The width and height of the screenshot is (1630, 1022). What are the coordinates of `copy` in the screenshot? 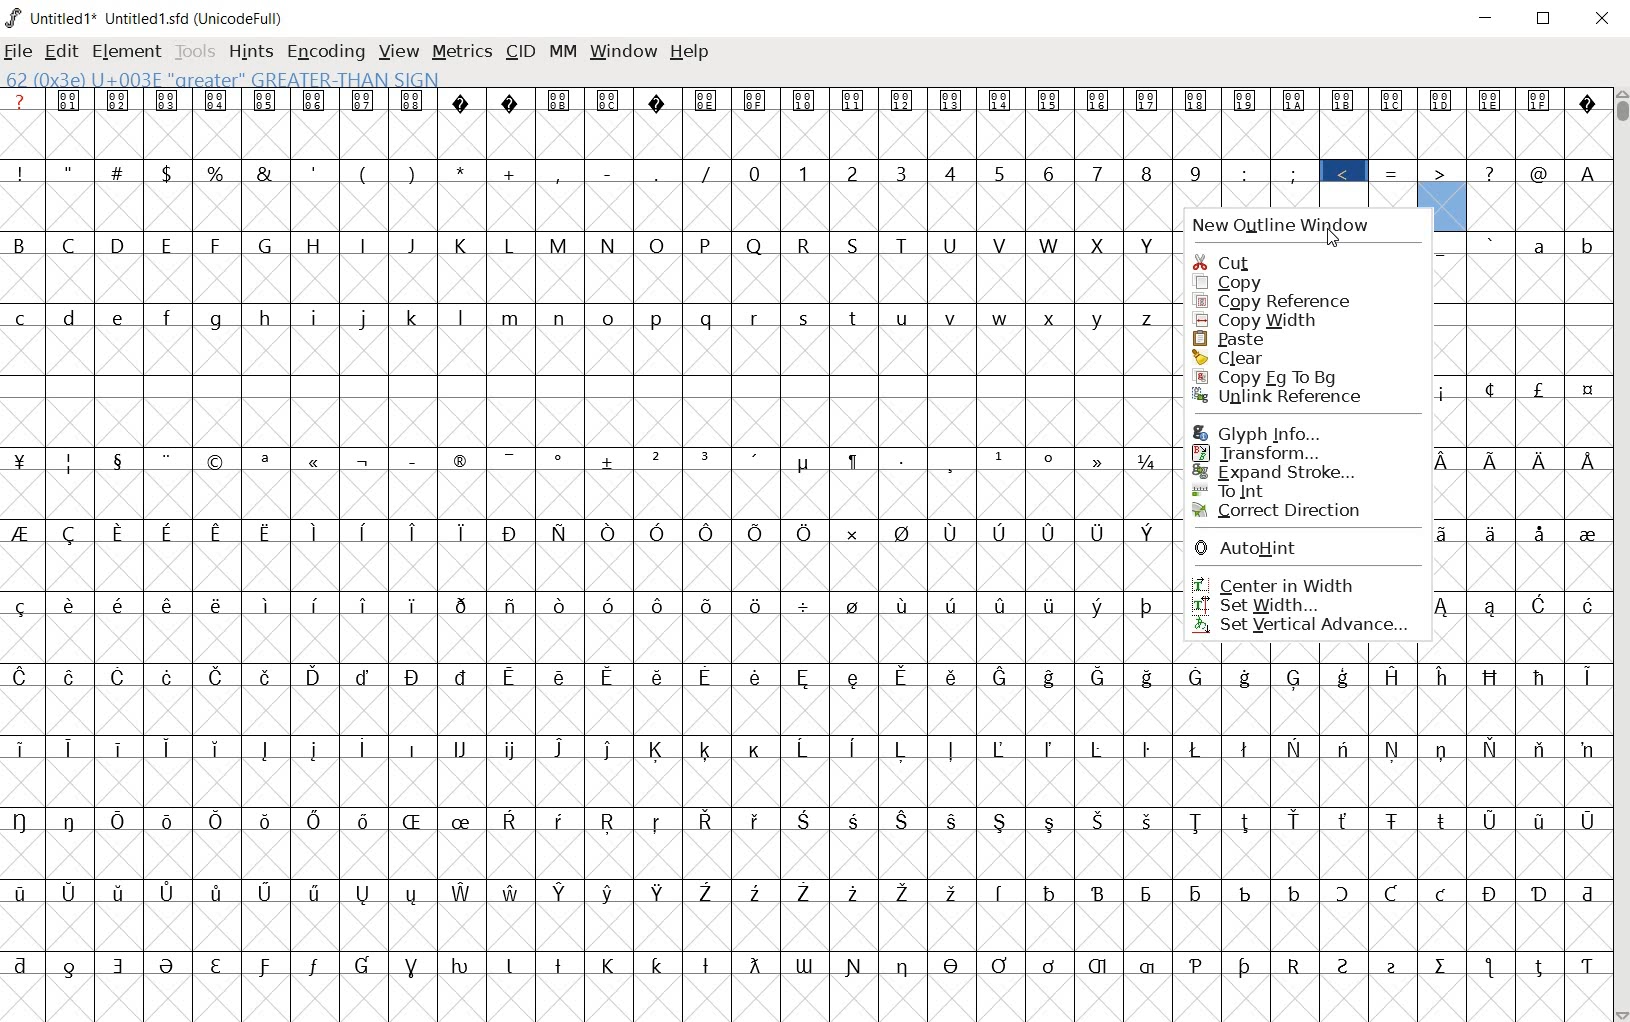 It's located at (1255, 282).